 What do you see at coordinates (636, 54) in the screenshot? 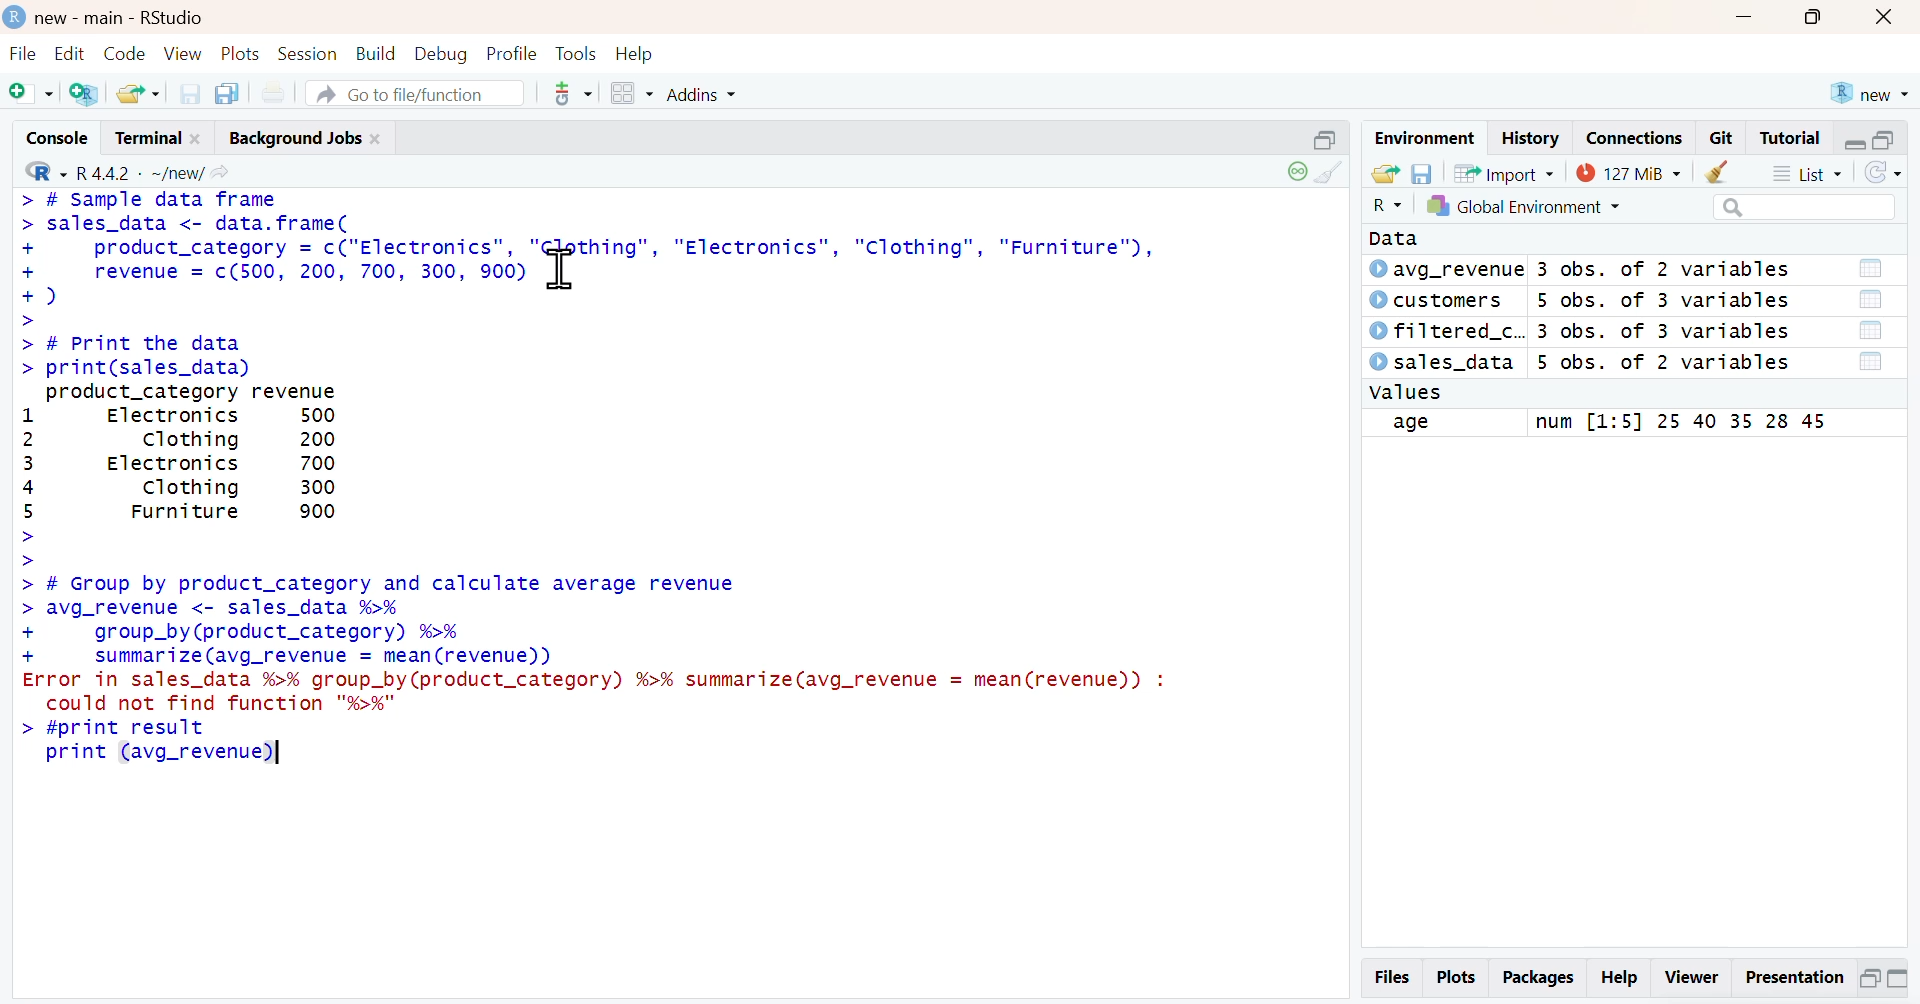
I see `Help` at bounding box center [636, 54].